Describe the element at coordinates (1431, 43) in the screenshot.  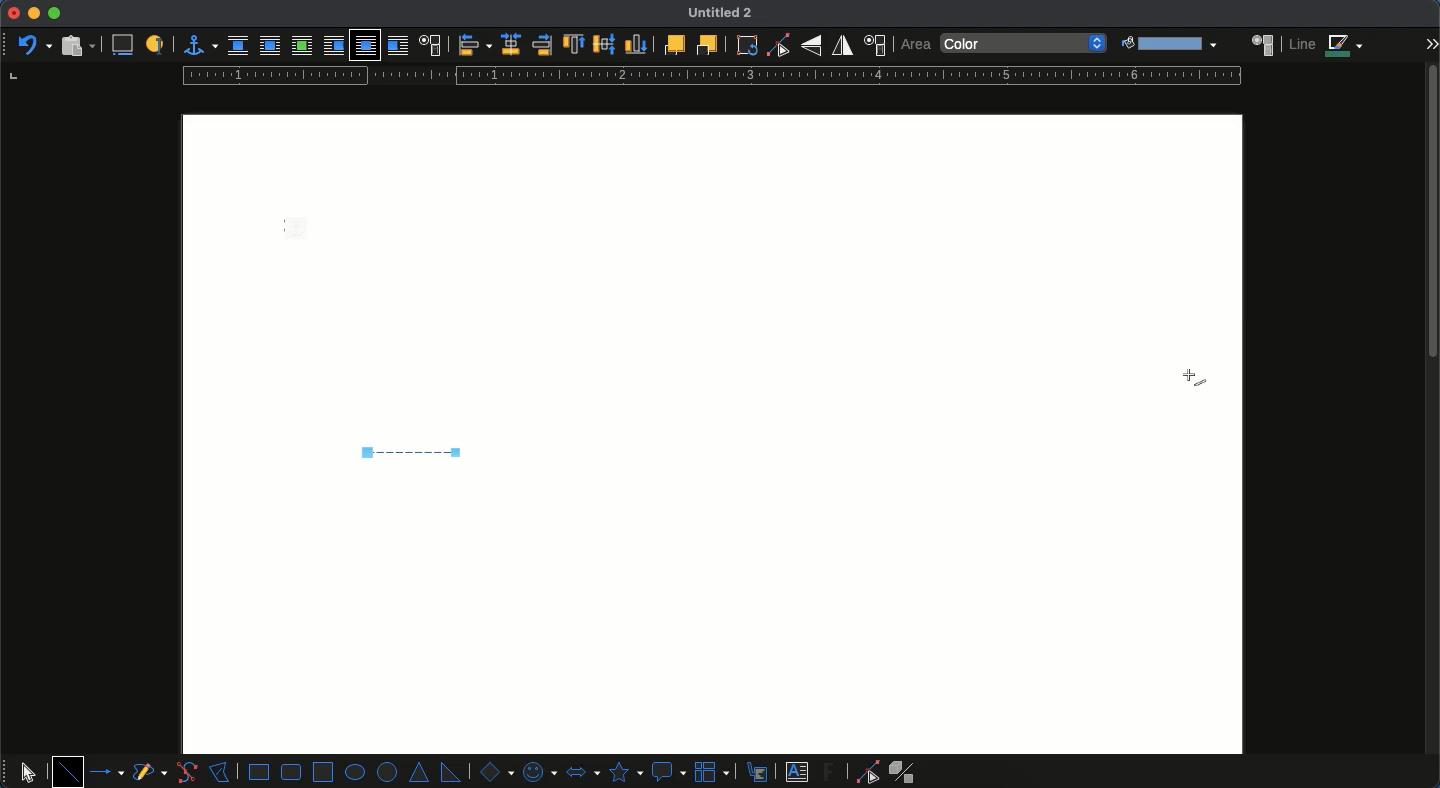
I see `expand` at that location.